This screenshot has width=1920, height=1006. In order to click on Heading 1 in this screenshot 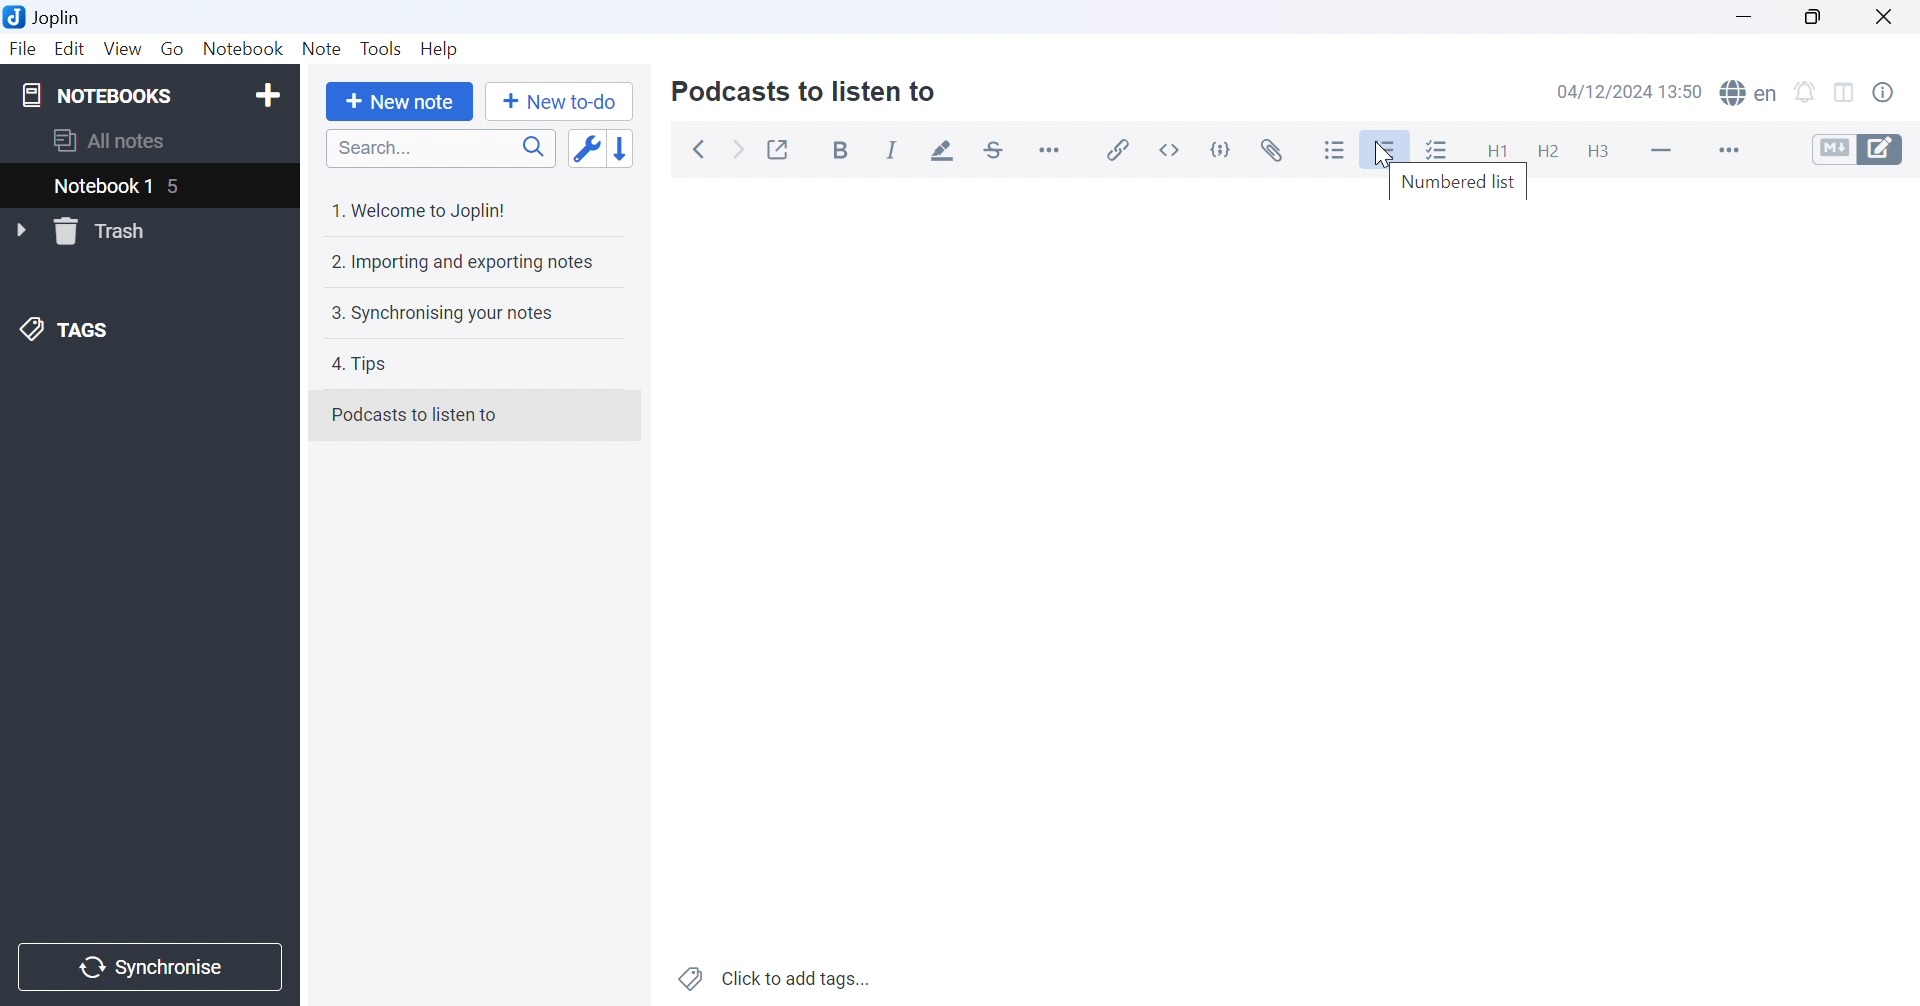, I will do `click(1491, 147)`.